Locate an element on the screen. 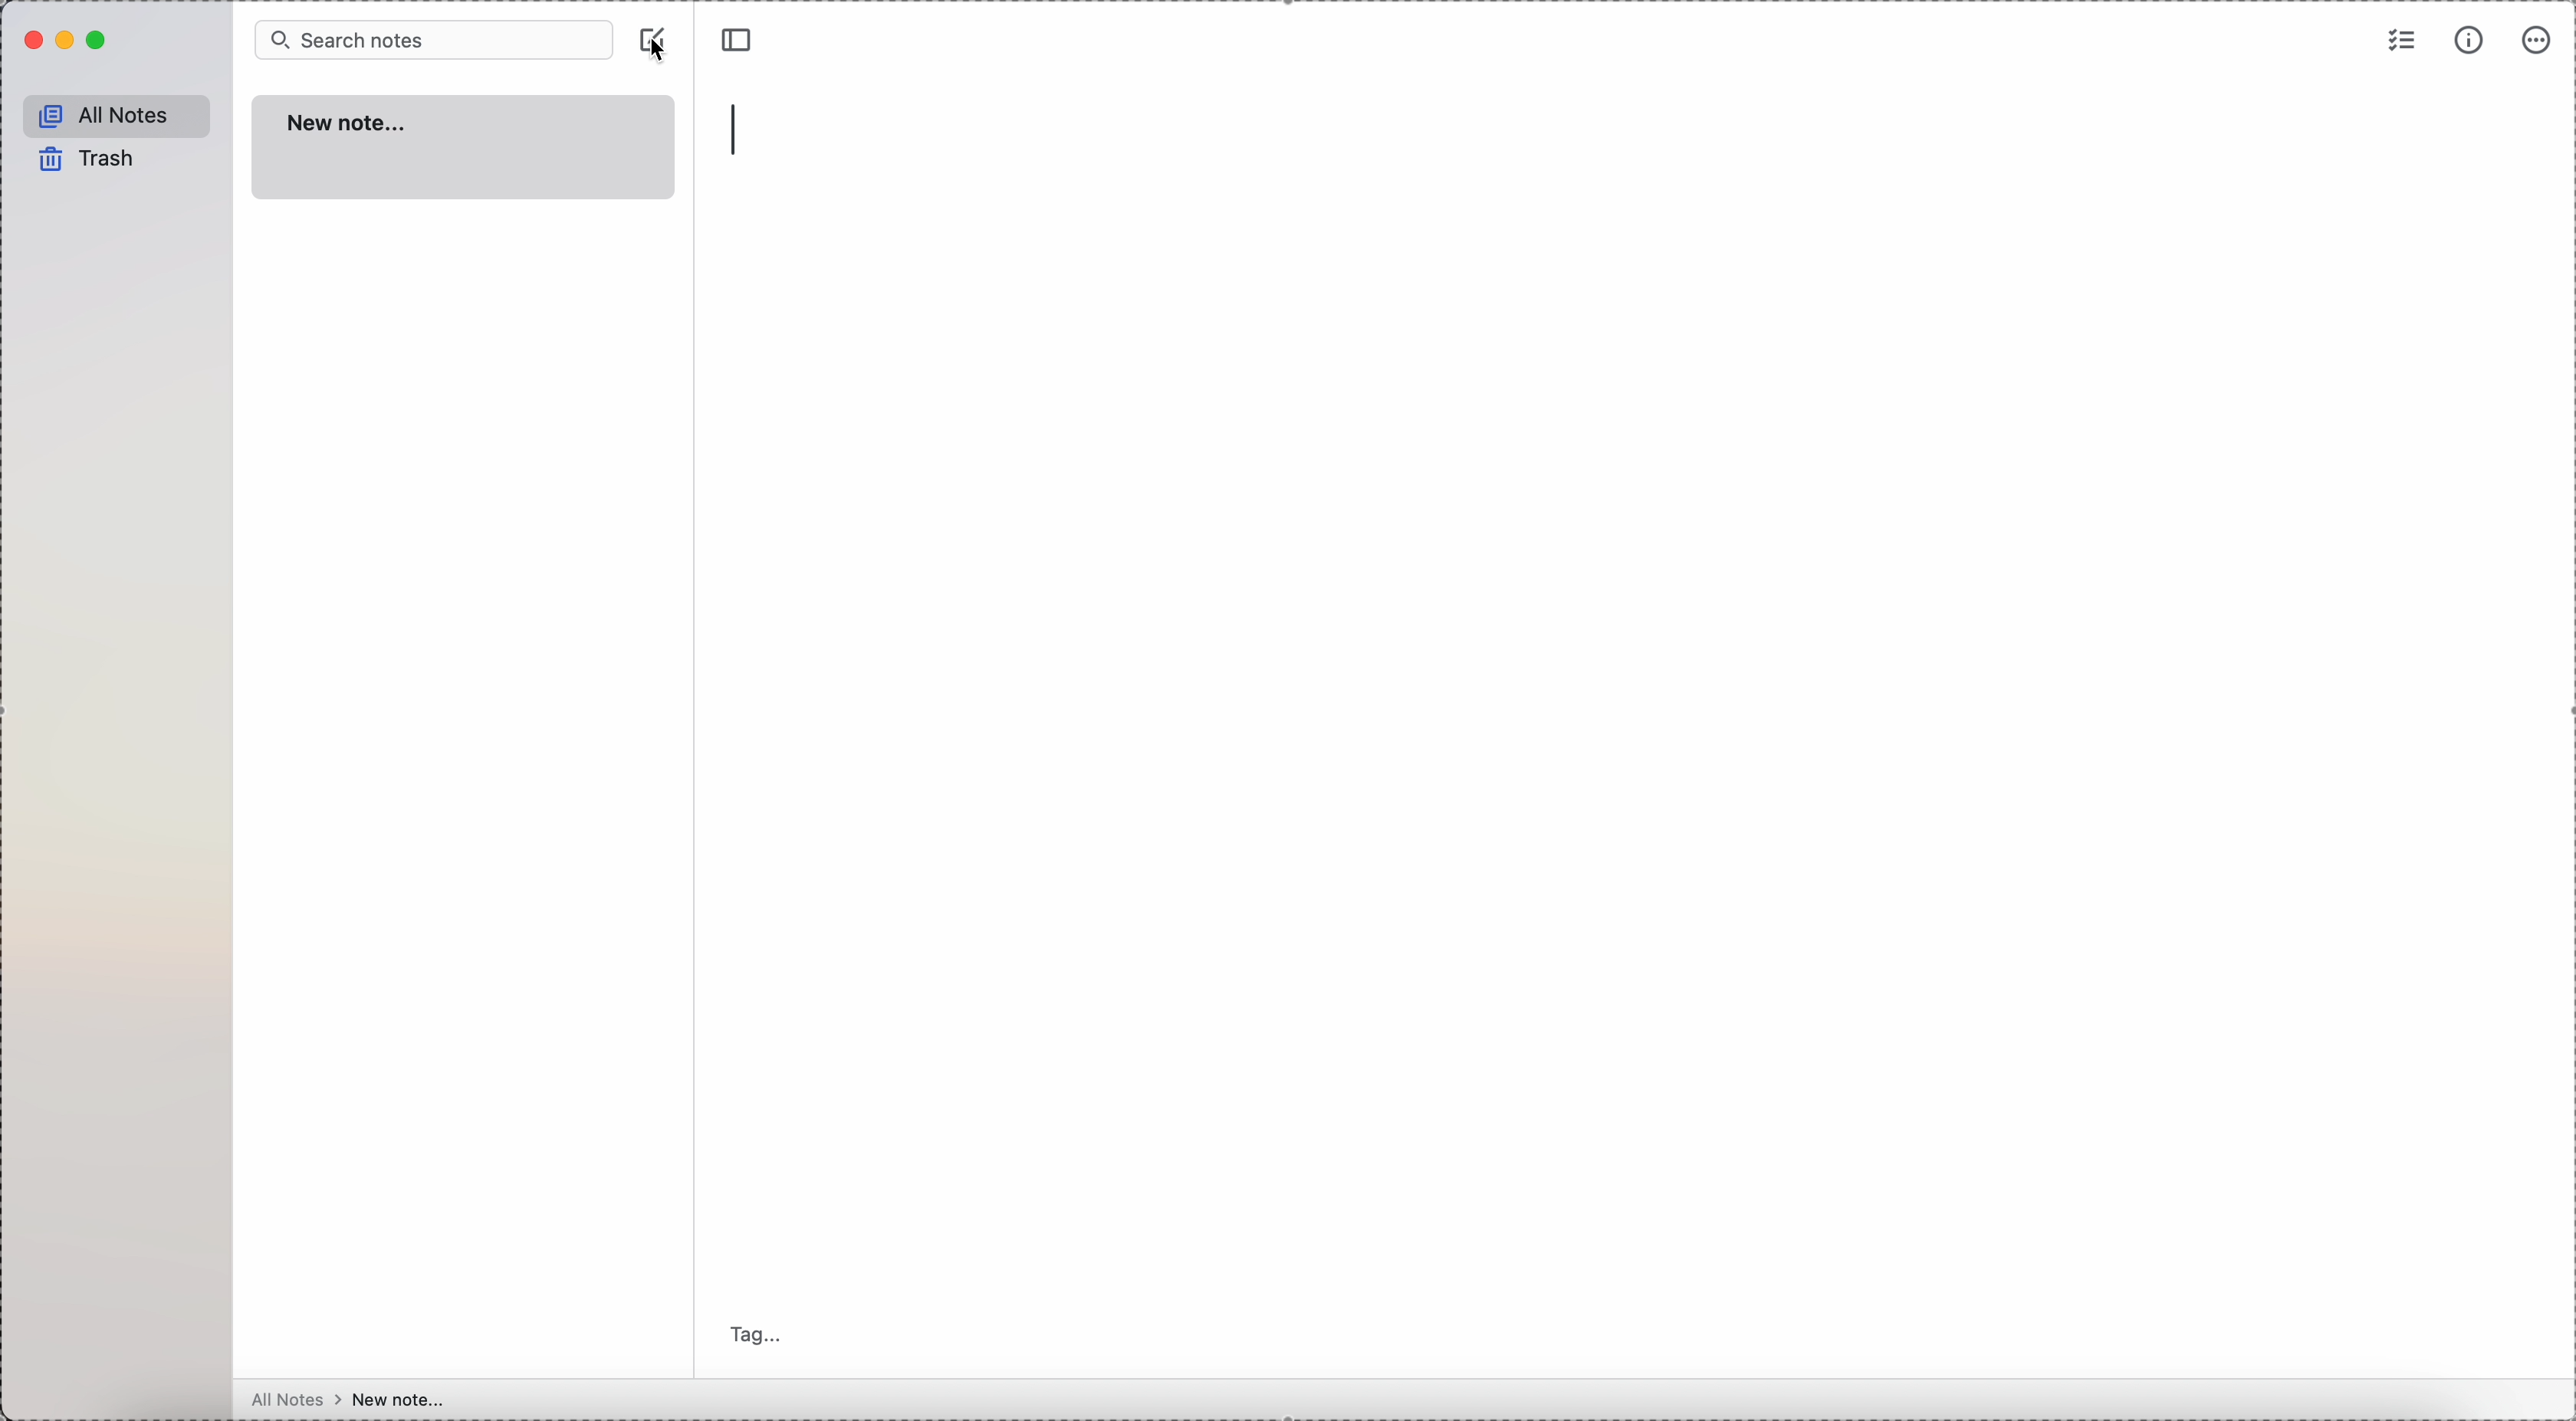 The image size is (2576, 1421). tag is located at coordinates (757, 1333).